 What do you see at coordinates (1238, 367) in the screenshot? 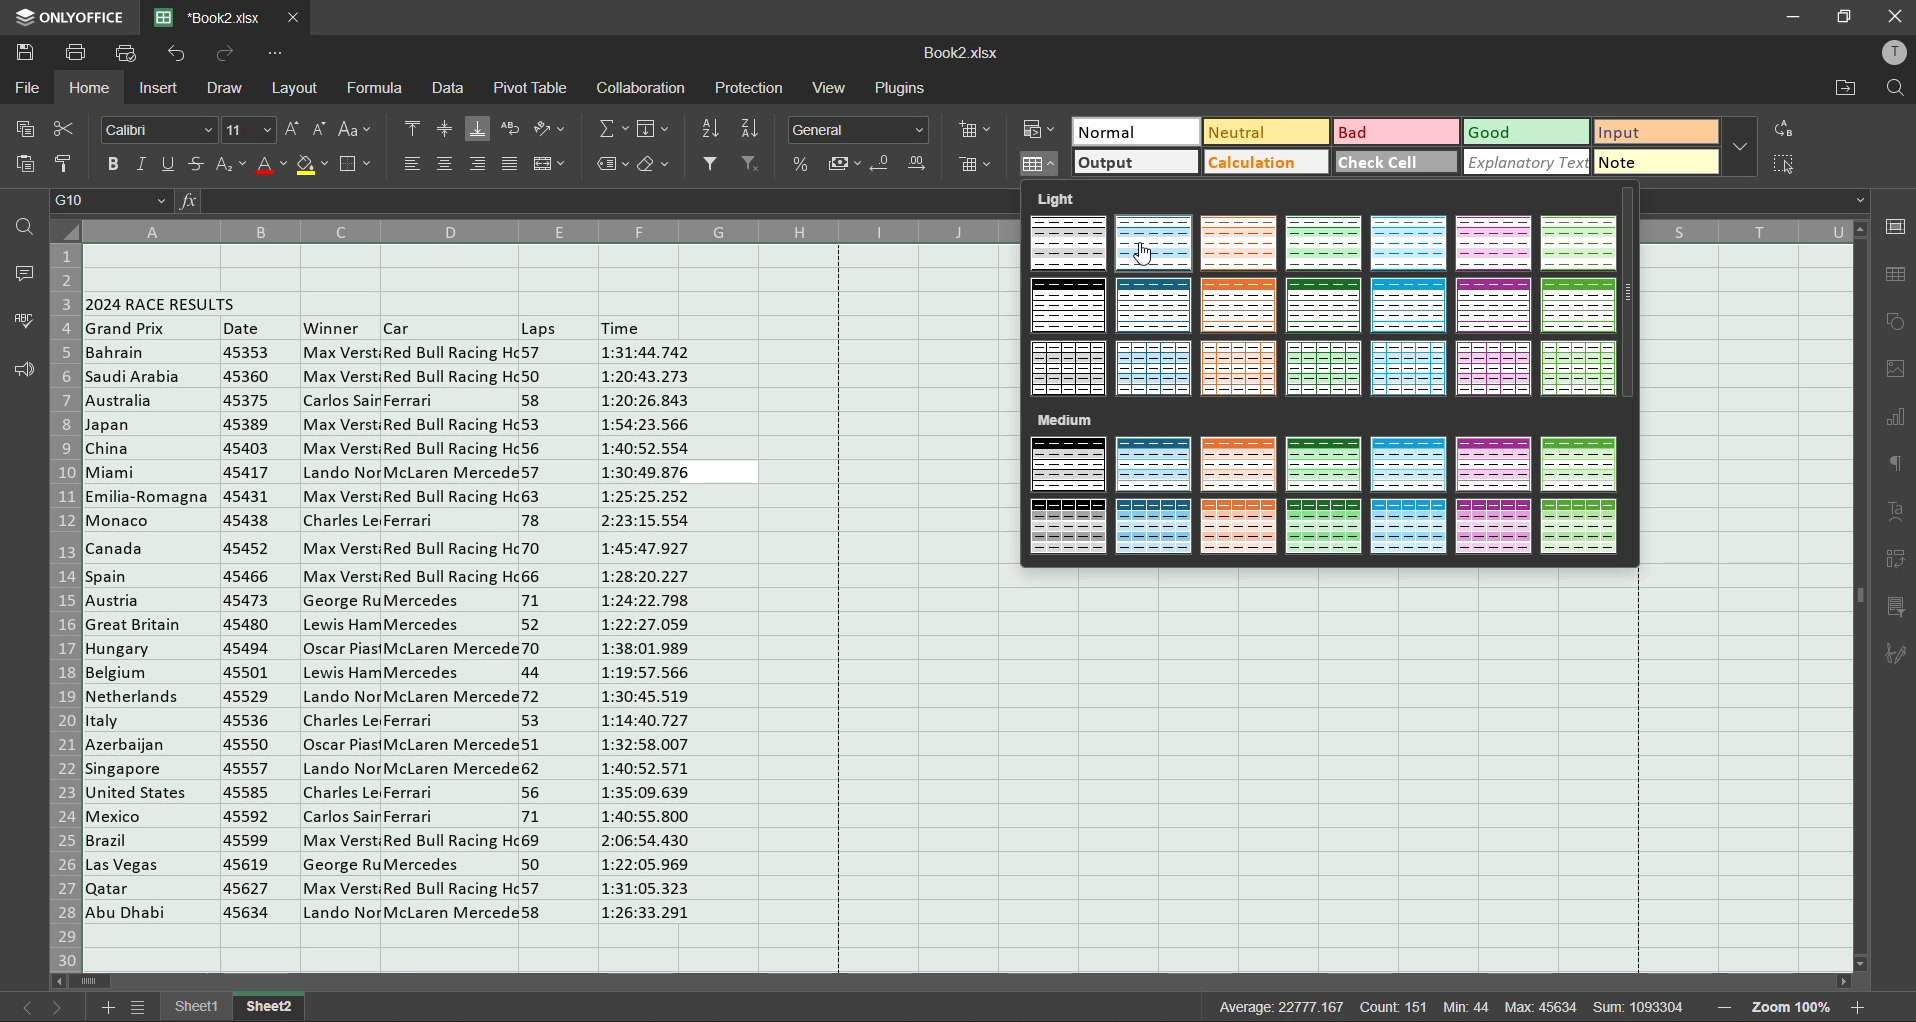
I see `table style light 17` at bounding box center [1238, 367].